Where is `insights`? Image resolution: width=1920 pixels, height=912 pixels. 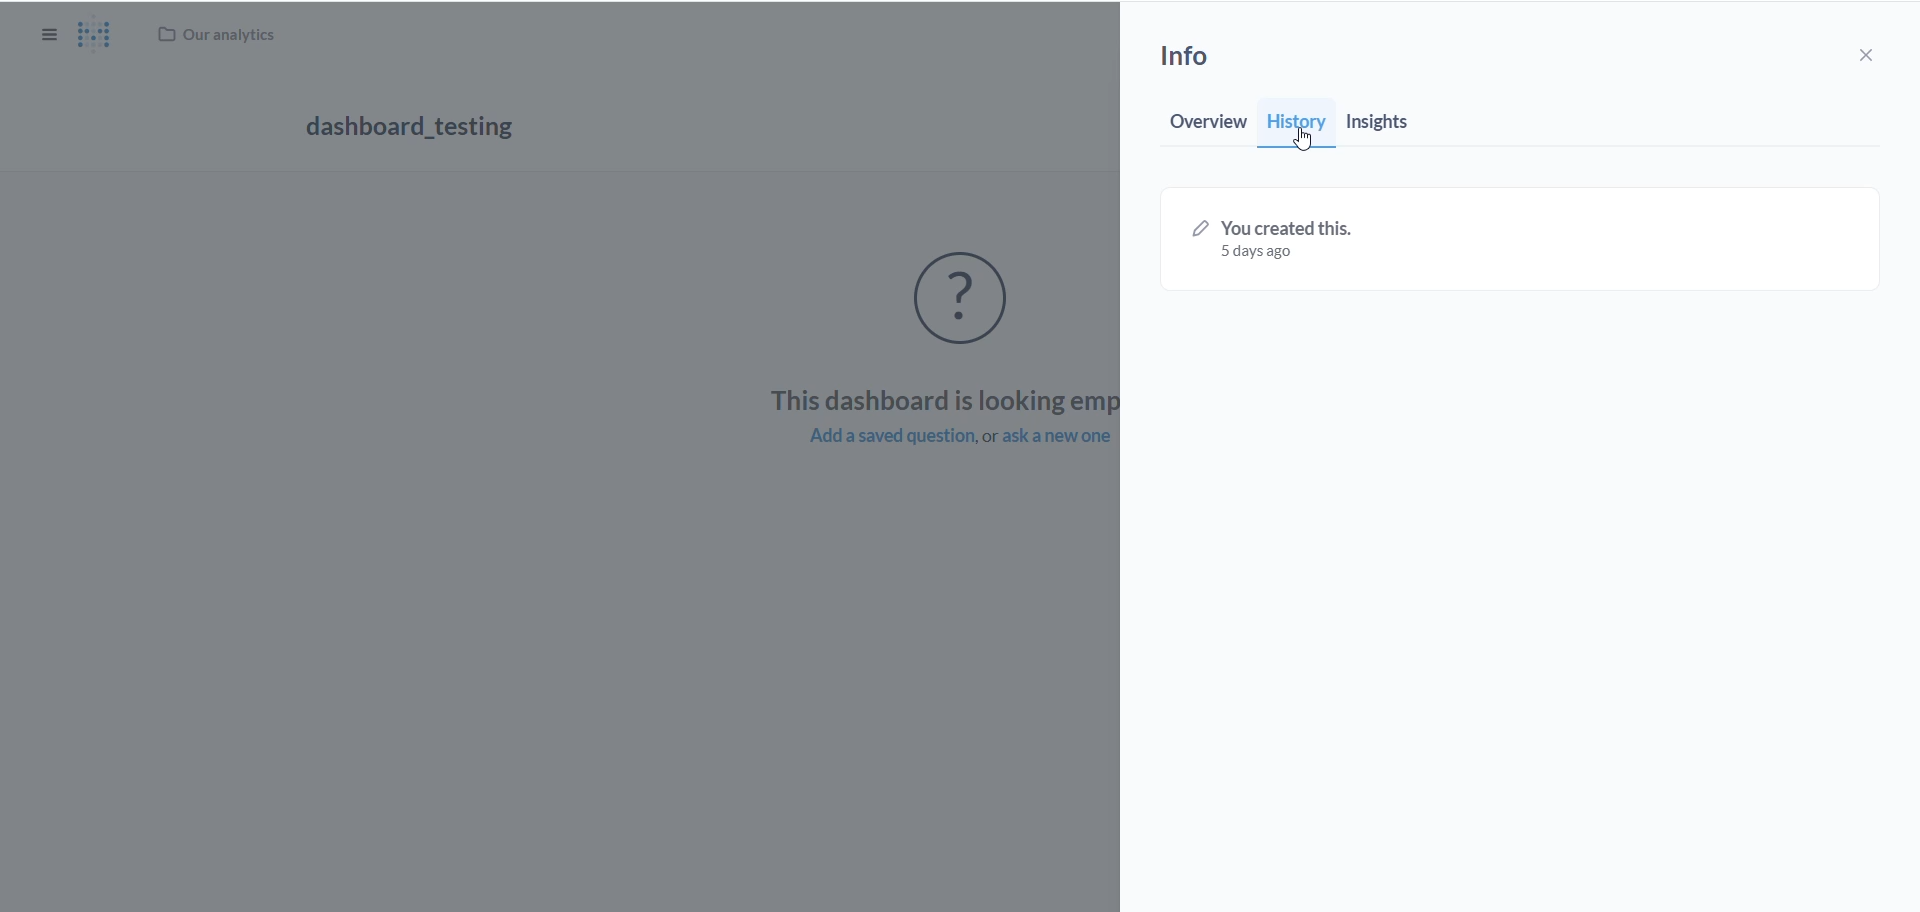 insights is located at coordinates (1382, 126).